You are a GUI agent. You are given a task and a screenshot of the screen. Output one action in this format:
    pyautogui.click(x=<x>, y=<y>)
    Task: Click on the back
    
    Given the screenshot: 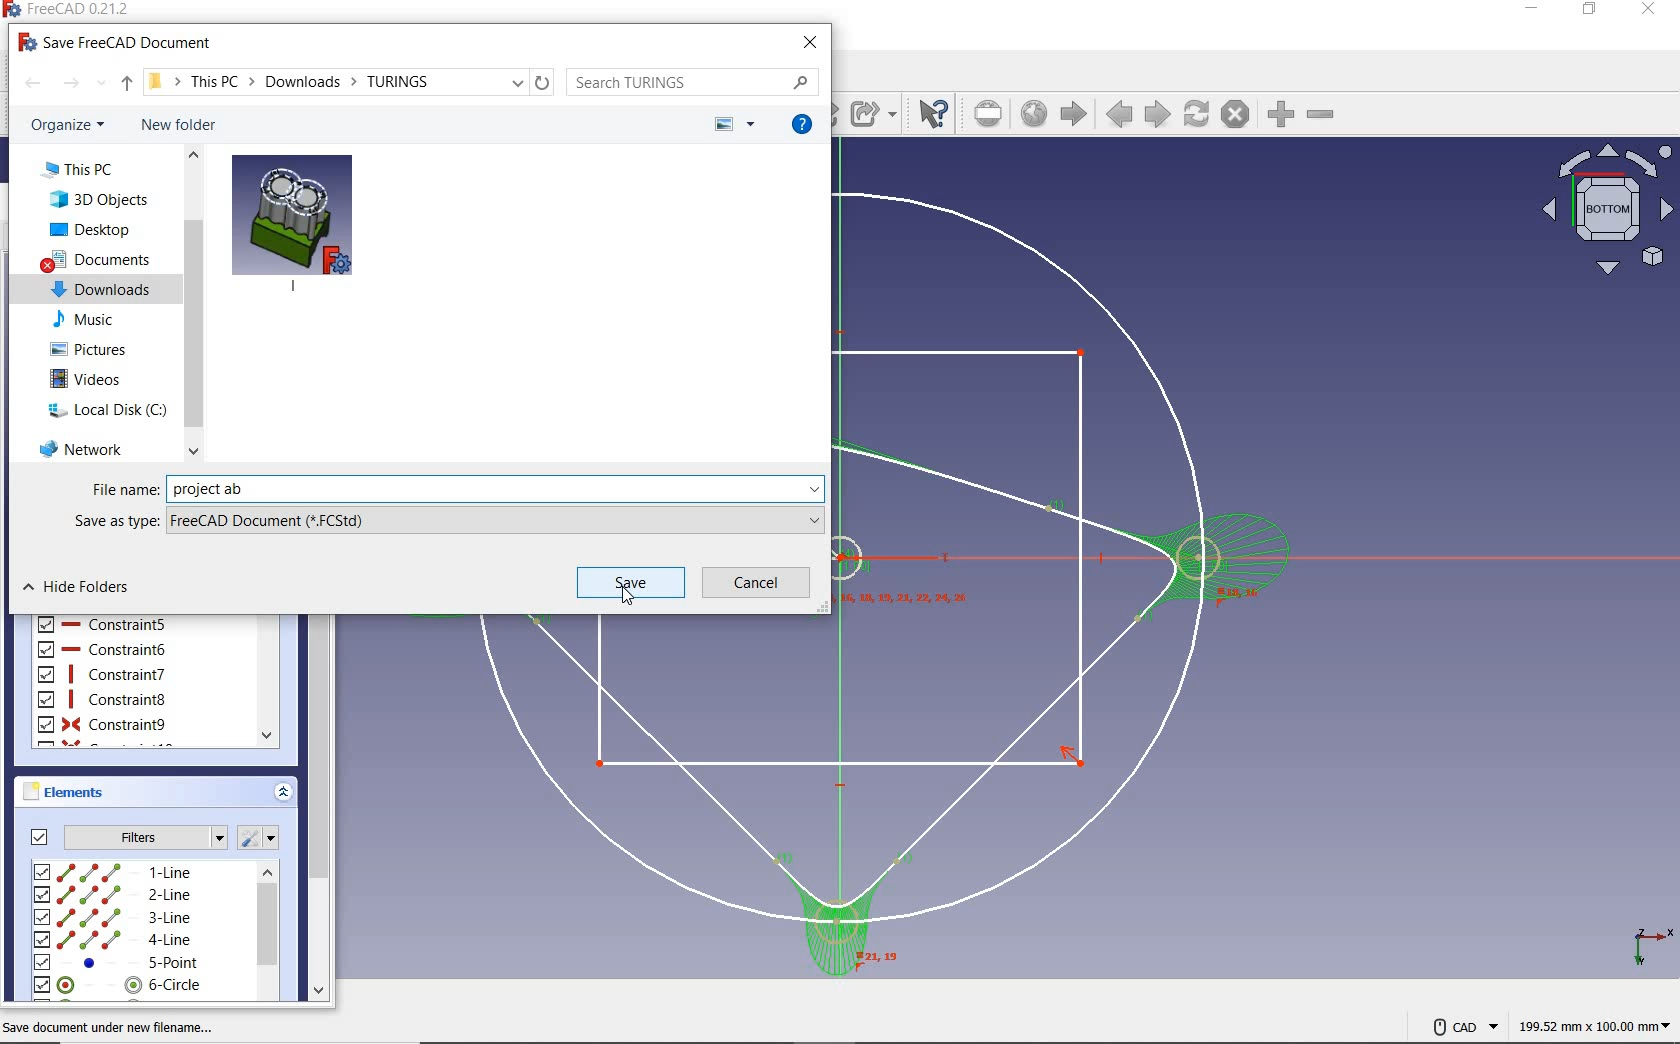 What is the action you would take?
    pyautogui.click(x=32, y=83)
    